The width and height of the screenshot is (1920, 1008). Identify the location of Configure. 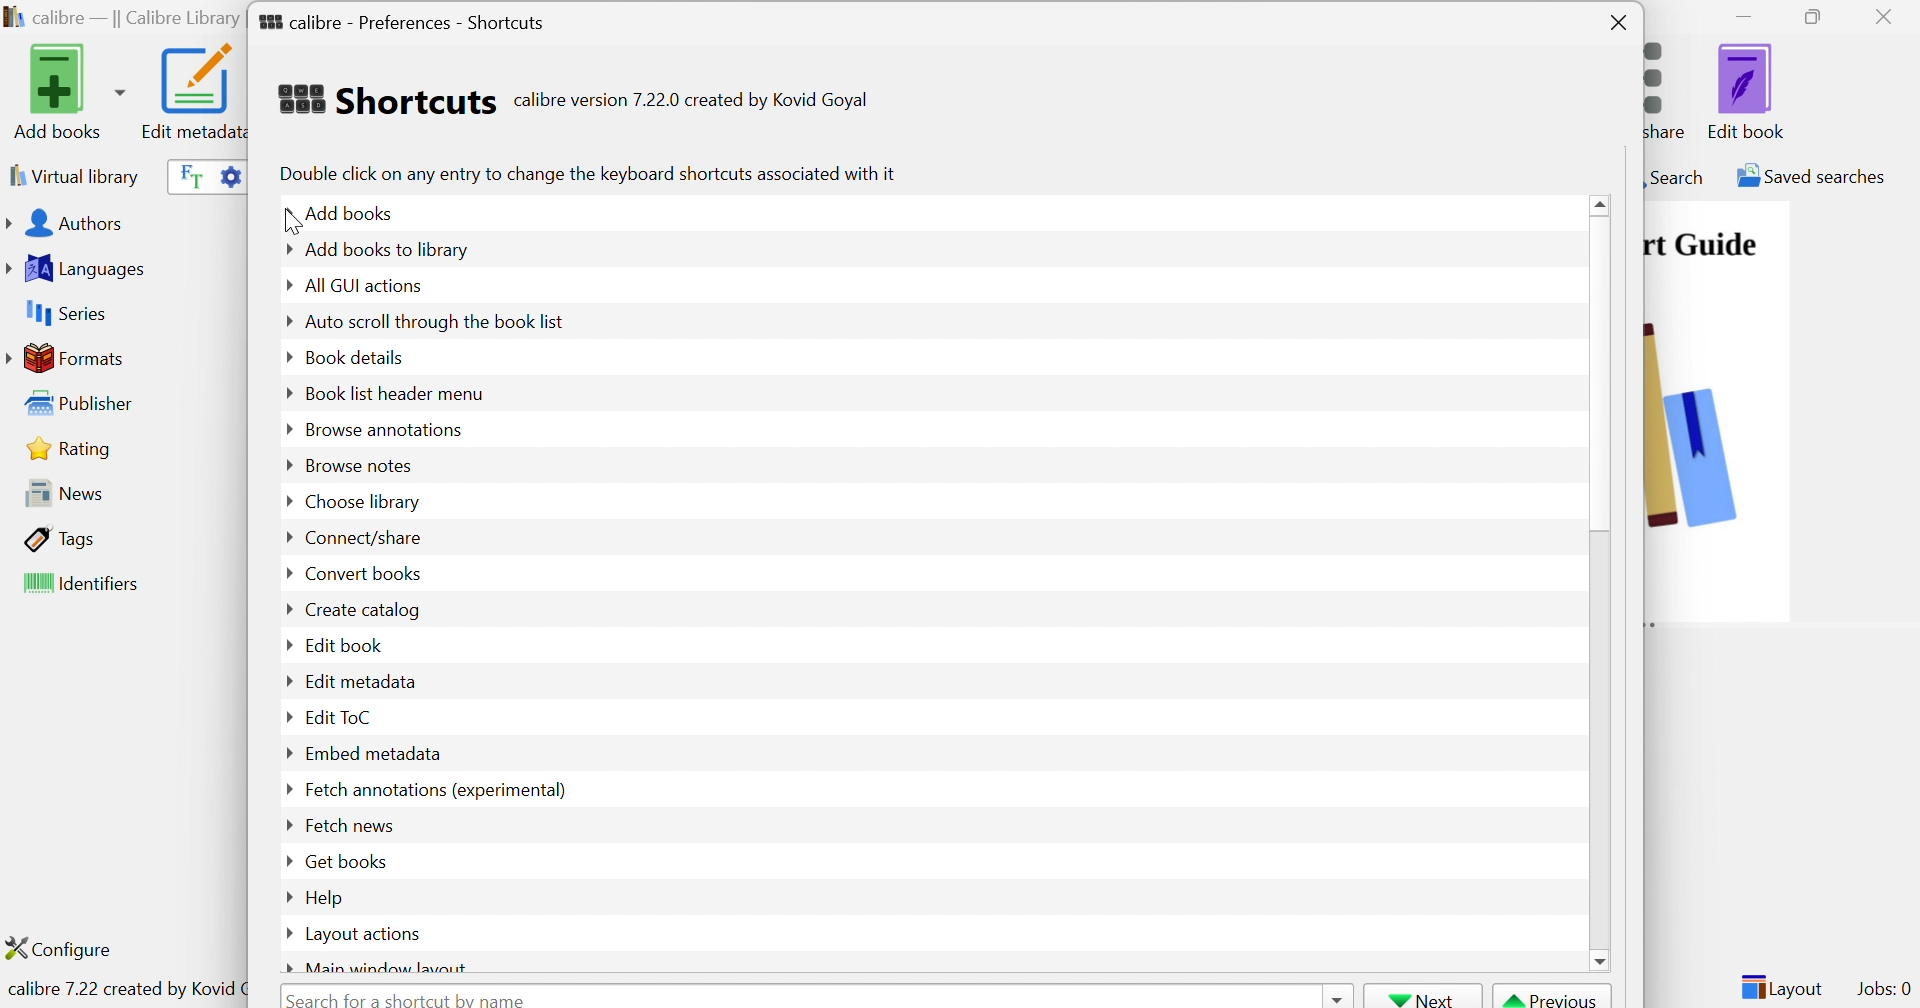
(67, 948).